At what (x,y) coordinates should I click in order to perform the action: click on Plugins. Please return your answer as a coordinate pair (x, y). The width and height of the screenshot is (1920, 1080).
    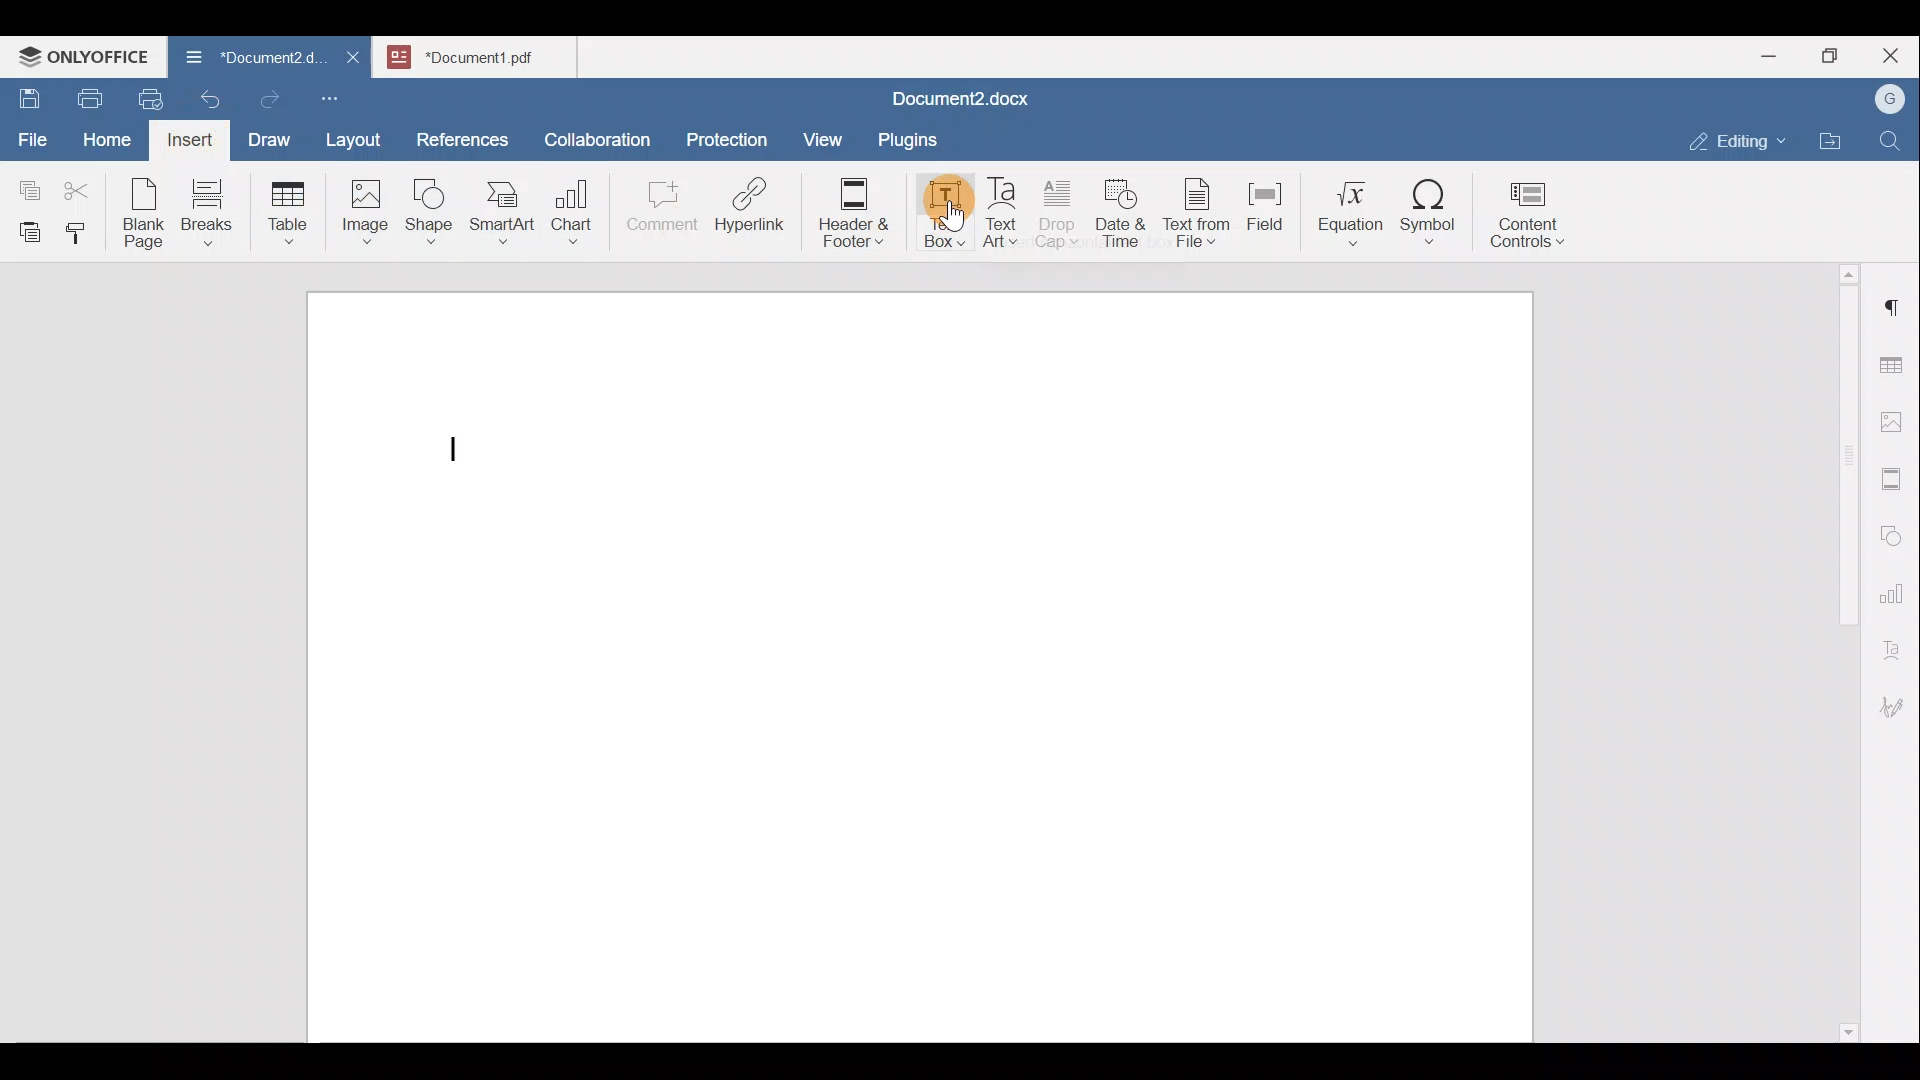
    Looking at the image, I should click on (905, 138).